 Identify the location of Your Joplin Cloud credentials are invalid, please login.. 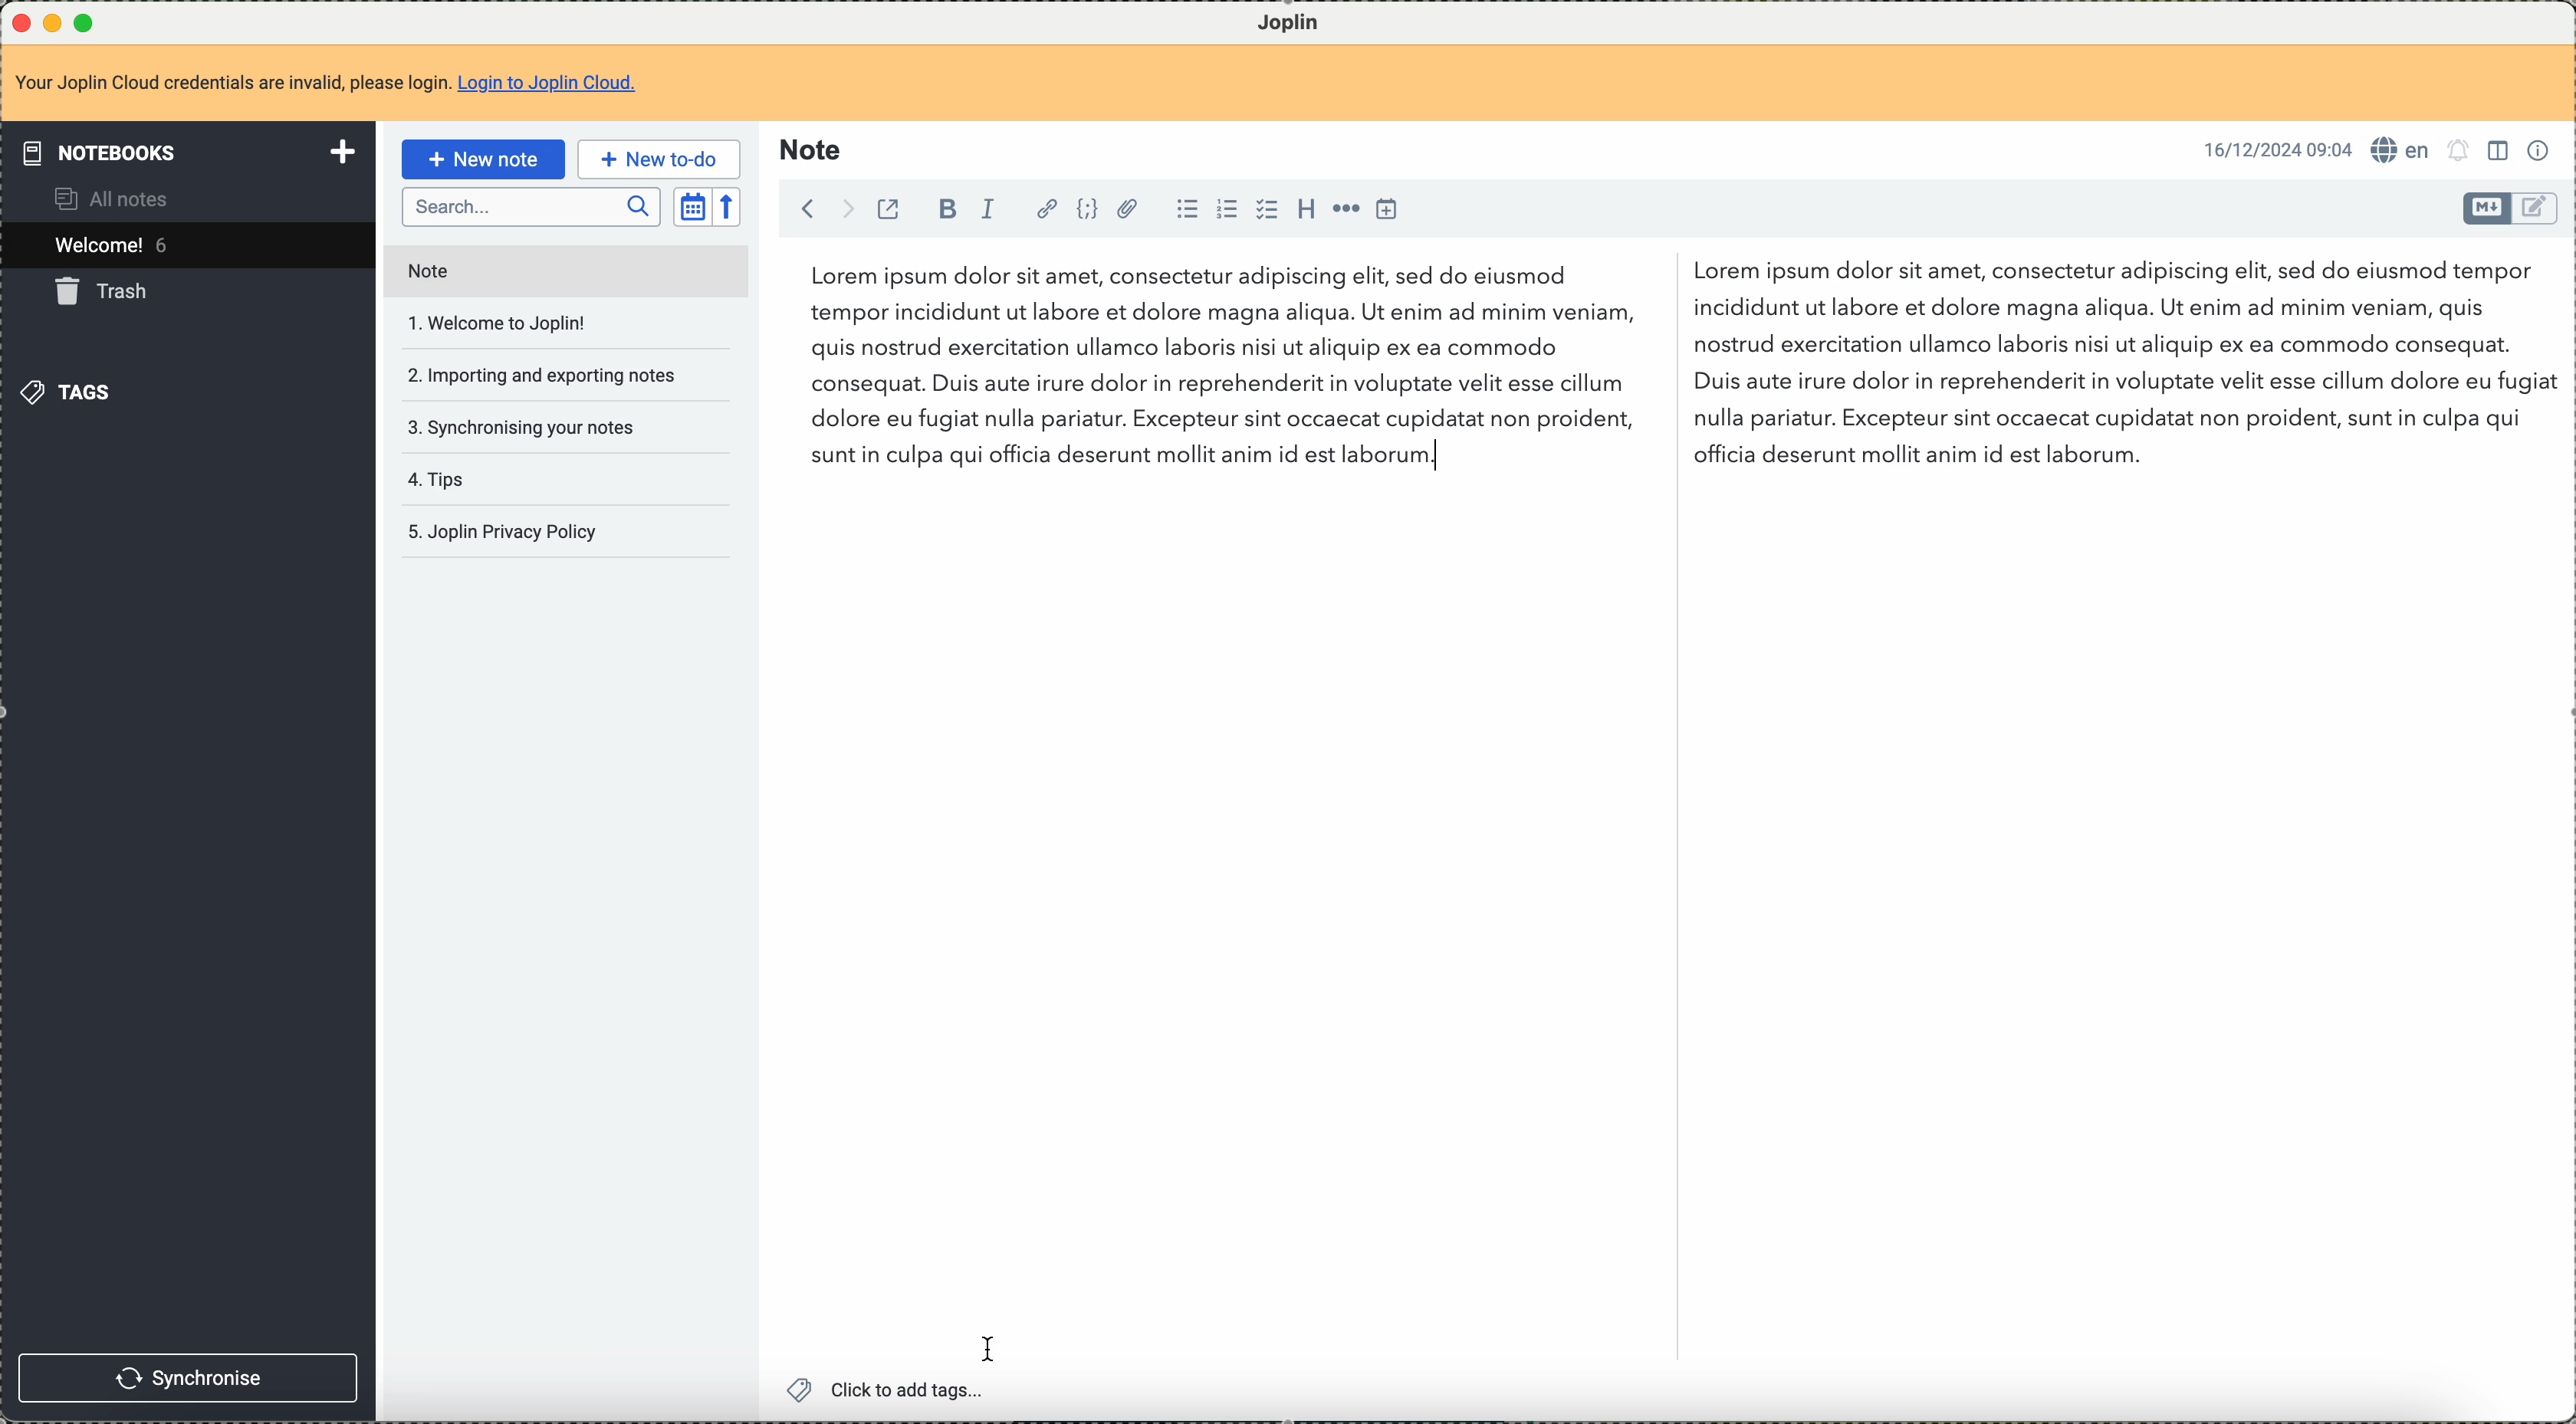
(231, 86).